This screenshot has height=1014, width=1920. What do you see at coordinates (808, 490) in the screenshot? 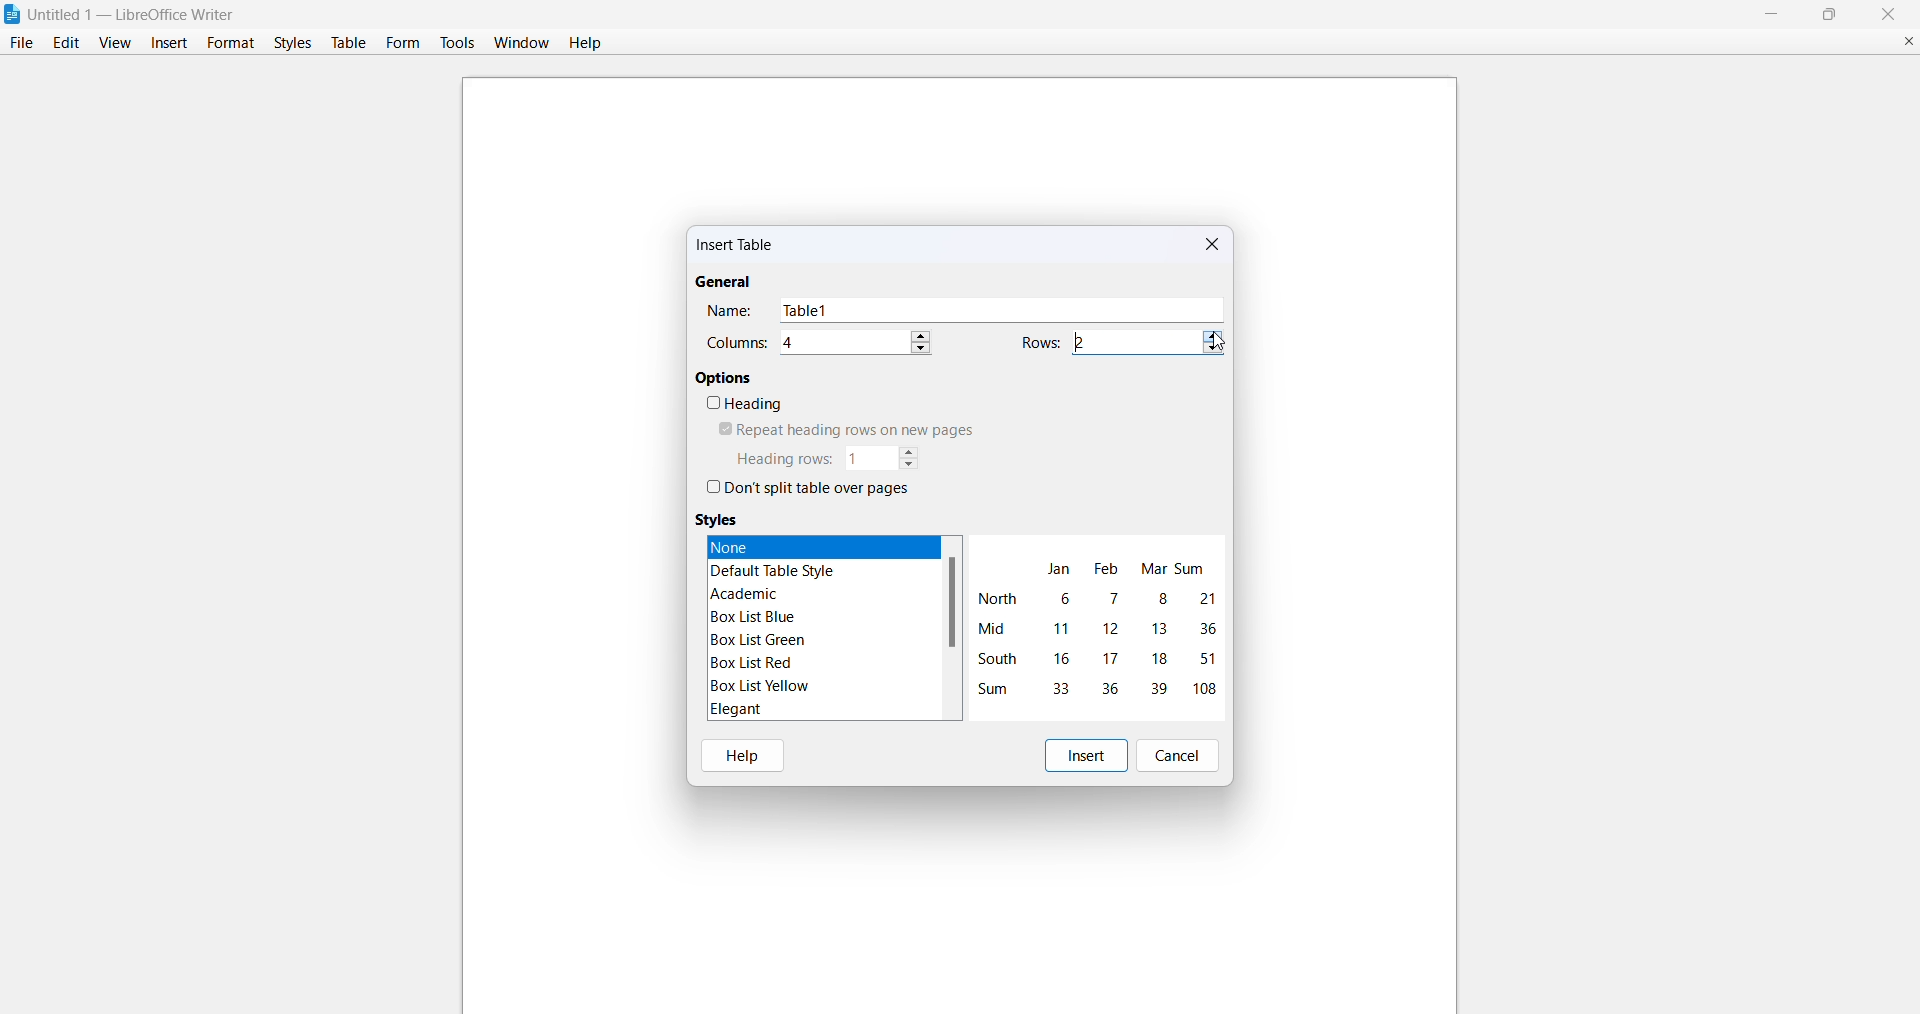
I see `dont split table over pages` at bounding box center [808, 490].